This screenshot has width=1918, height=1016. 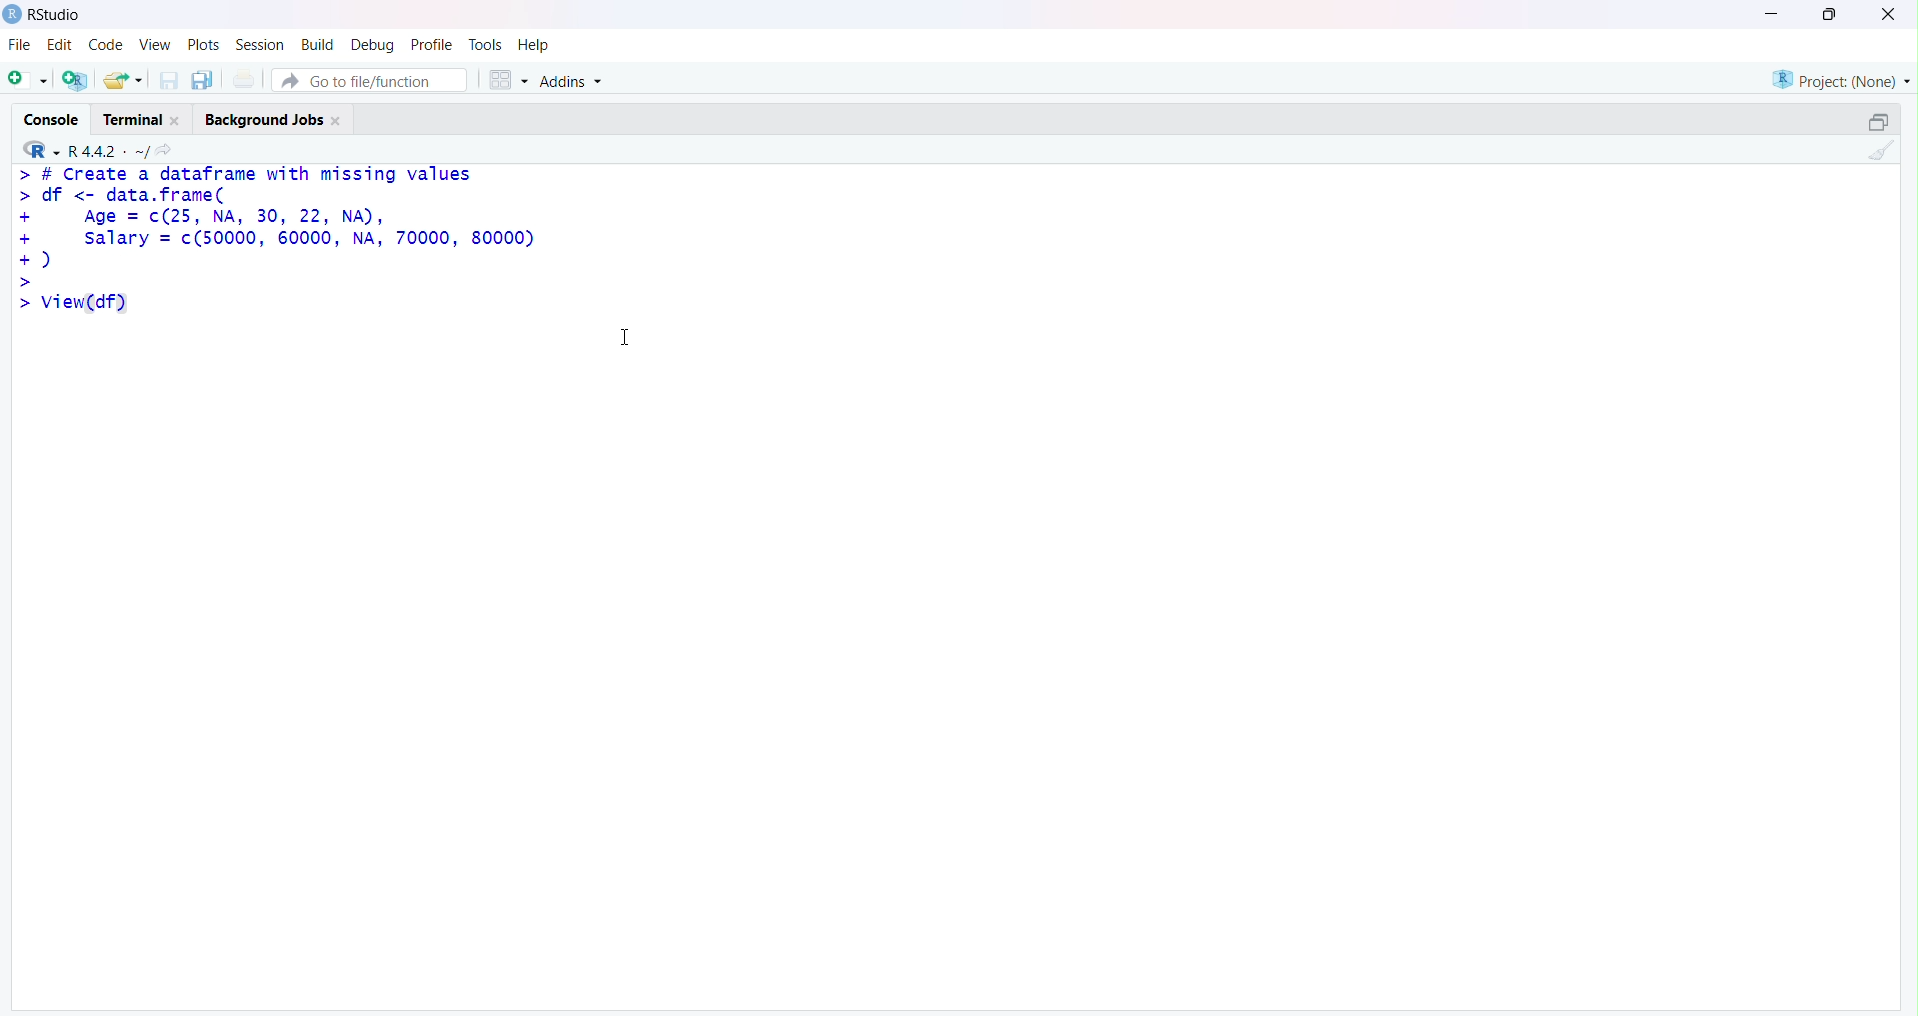 What do you see at coordinates (318, 44) in the screenshot?
I see `Build` at bounding box center [318, 44].